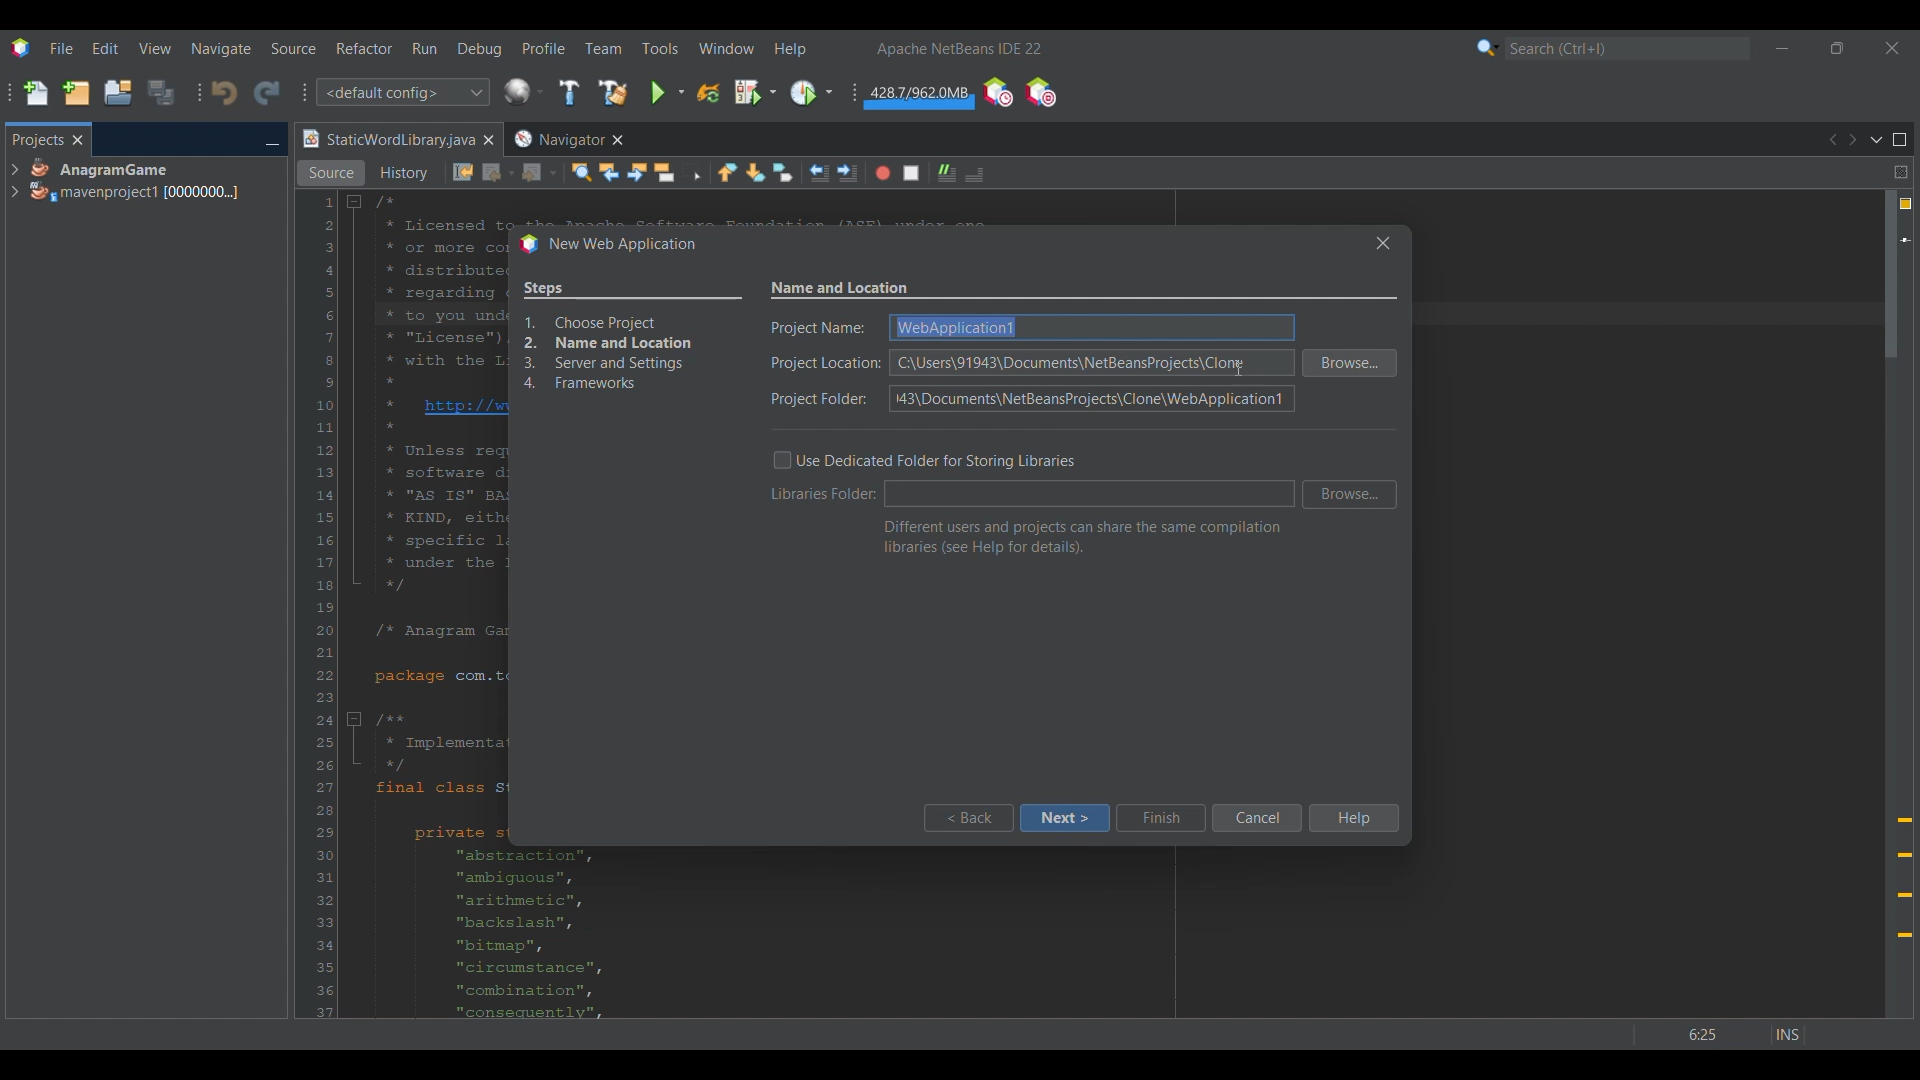 Image resolution: width=1920 pixels, height=1080 pixels. What do you see at coordinates (544, 48) in the screenshot?
I see `Profile menu` at bounding box center [544, 48].